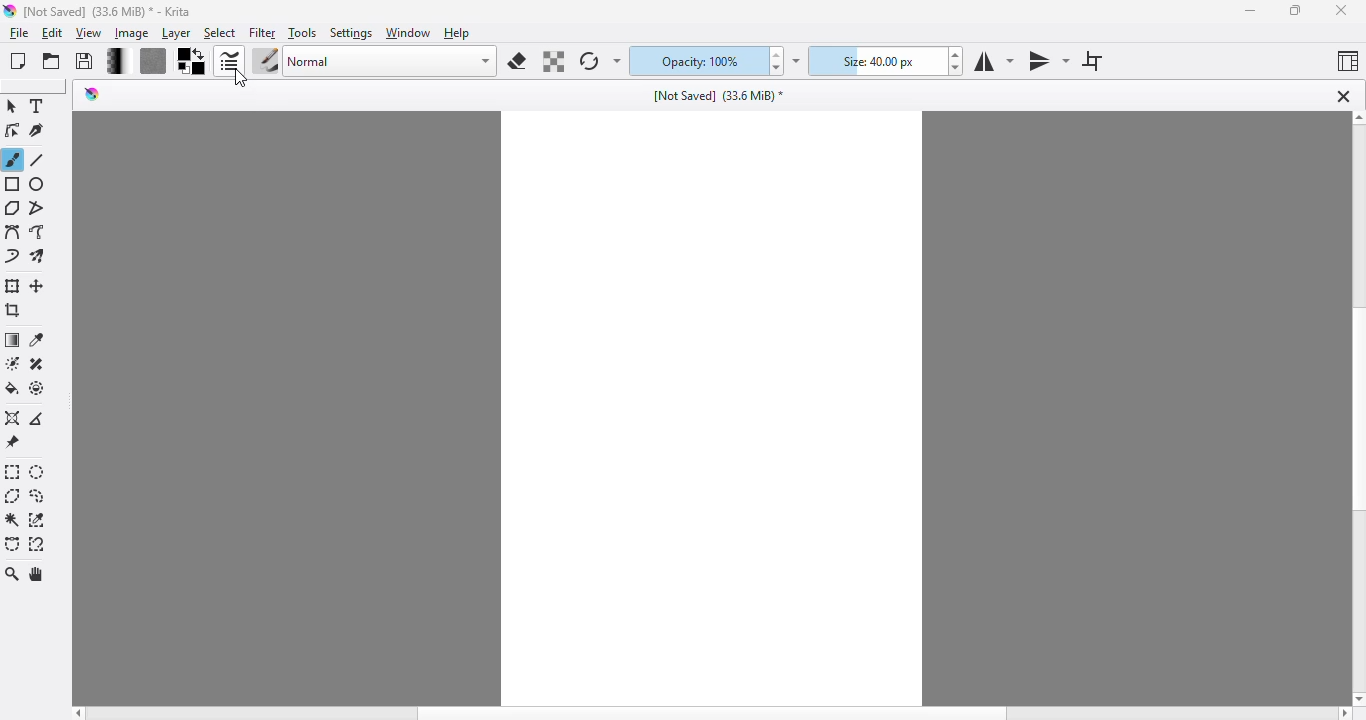  I want to click on colorize mask tool, so click(11, 363).